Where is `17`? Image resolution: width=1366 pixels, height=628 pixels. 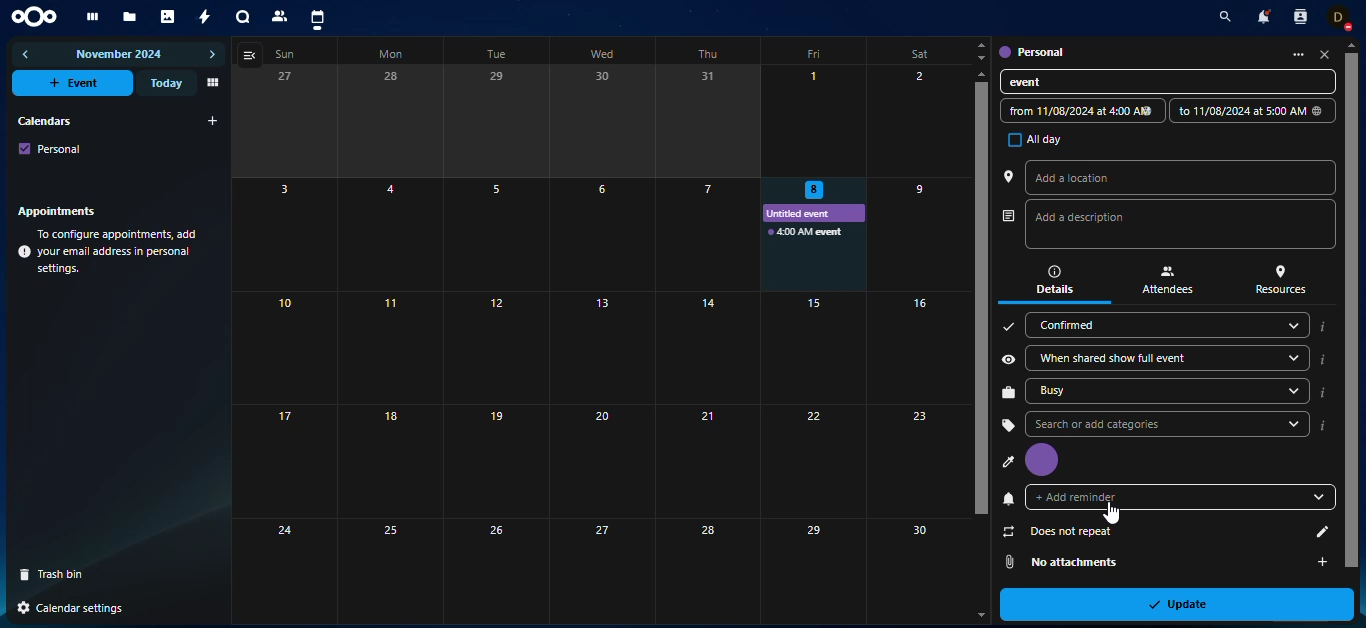
17 is located at coordinates (286, 461).